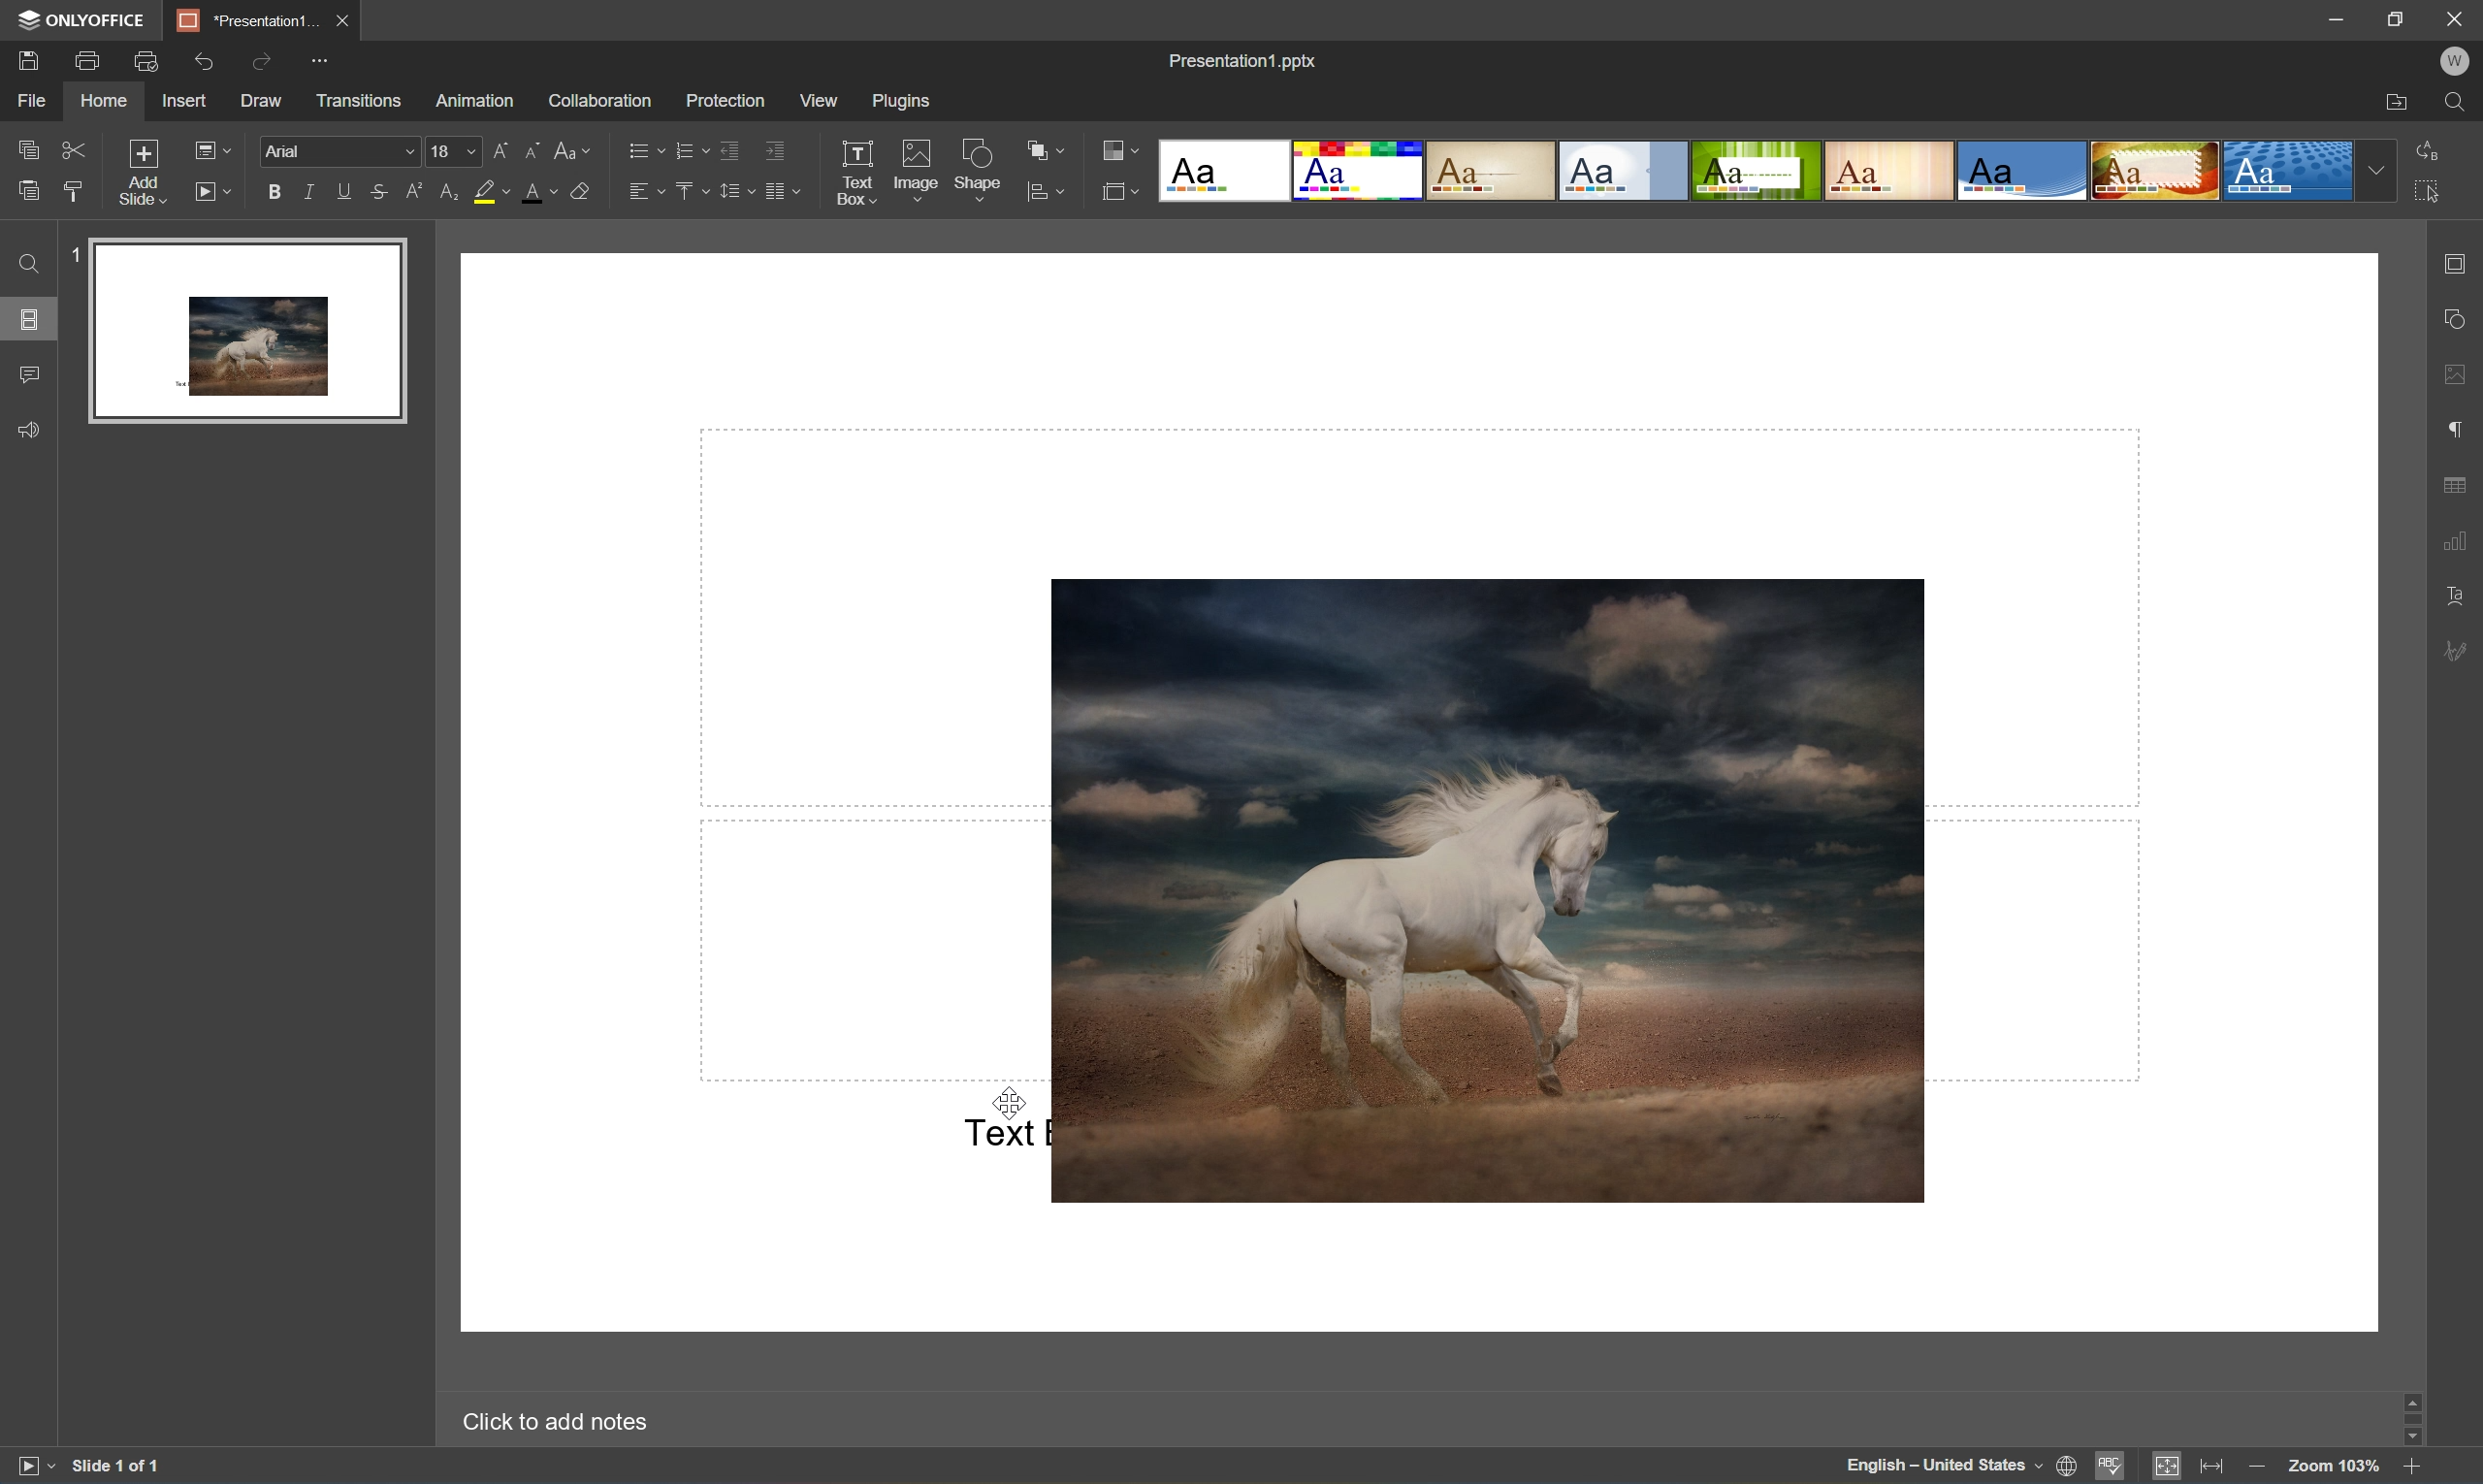 Image resolution: width=2483 pixels, height=1484 pixels. I want to click on Slide 1 of 1, so click(117, 1469).